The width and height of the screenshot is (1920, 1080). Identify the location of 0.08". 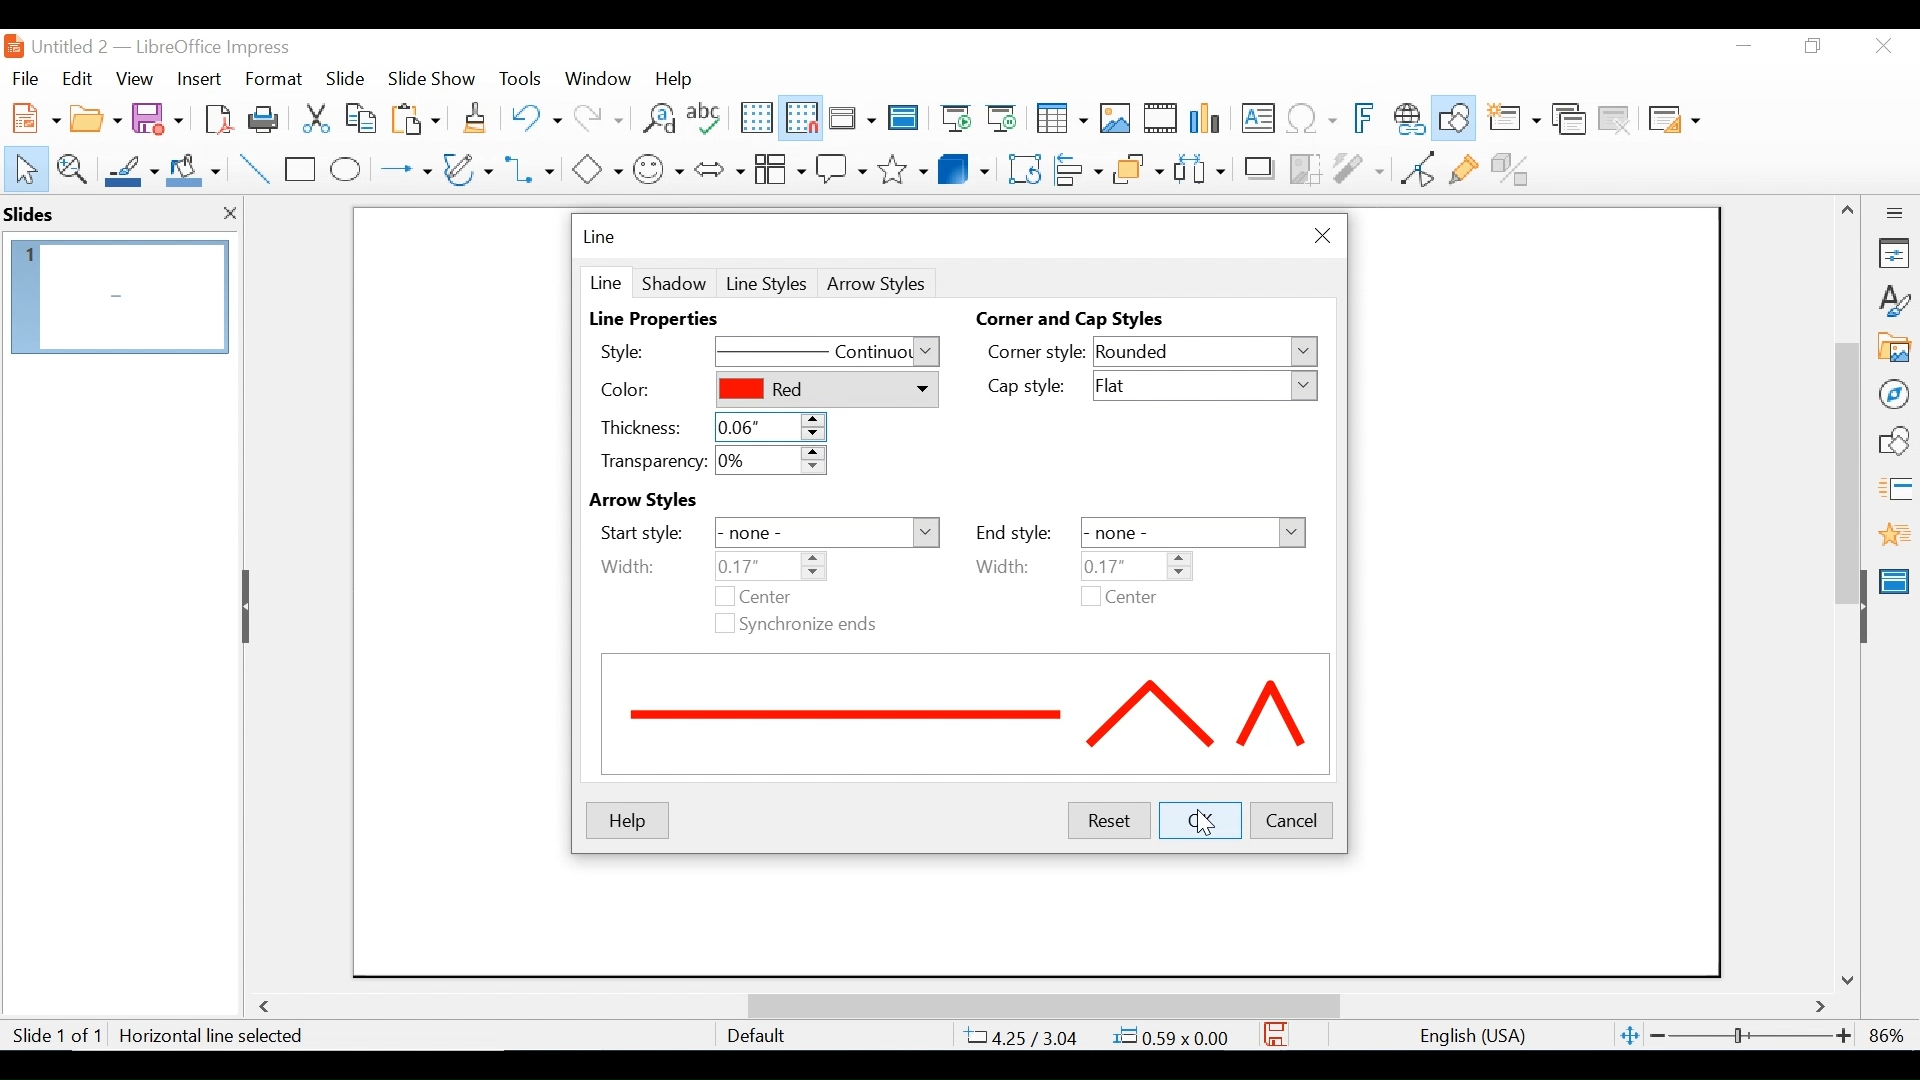
(772, 566).